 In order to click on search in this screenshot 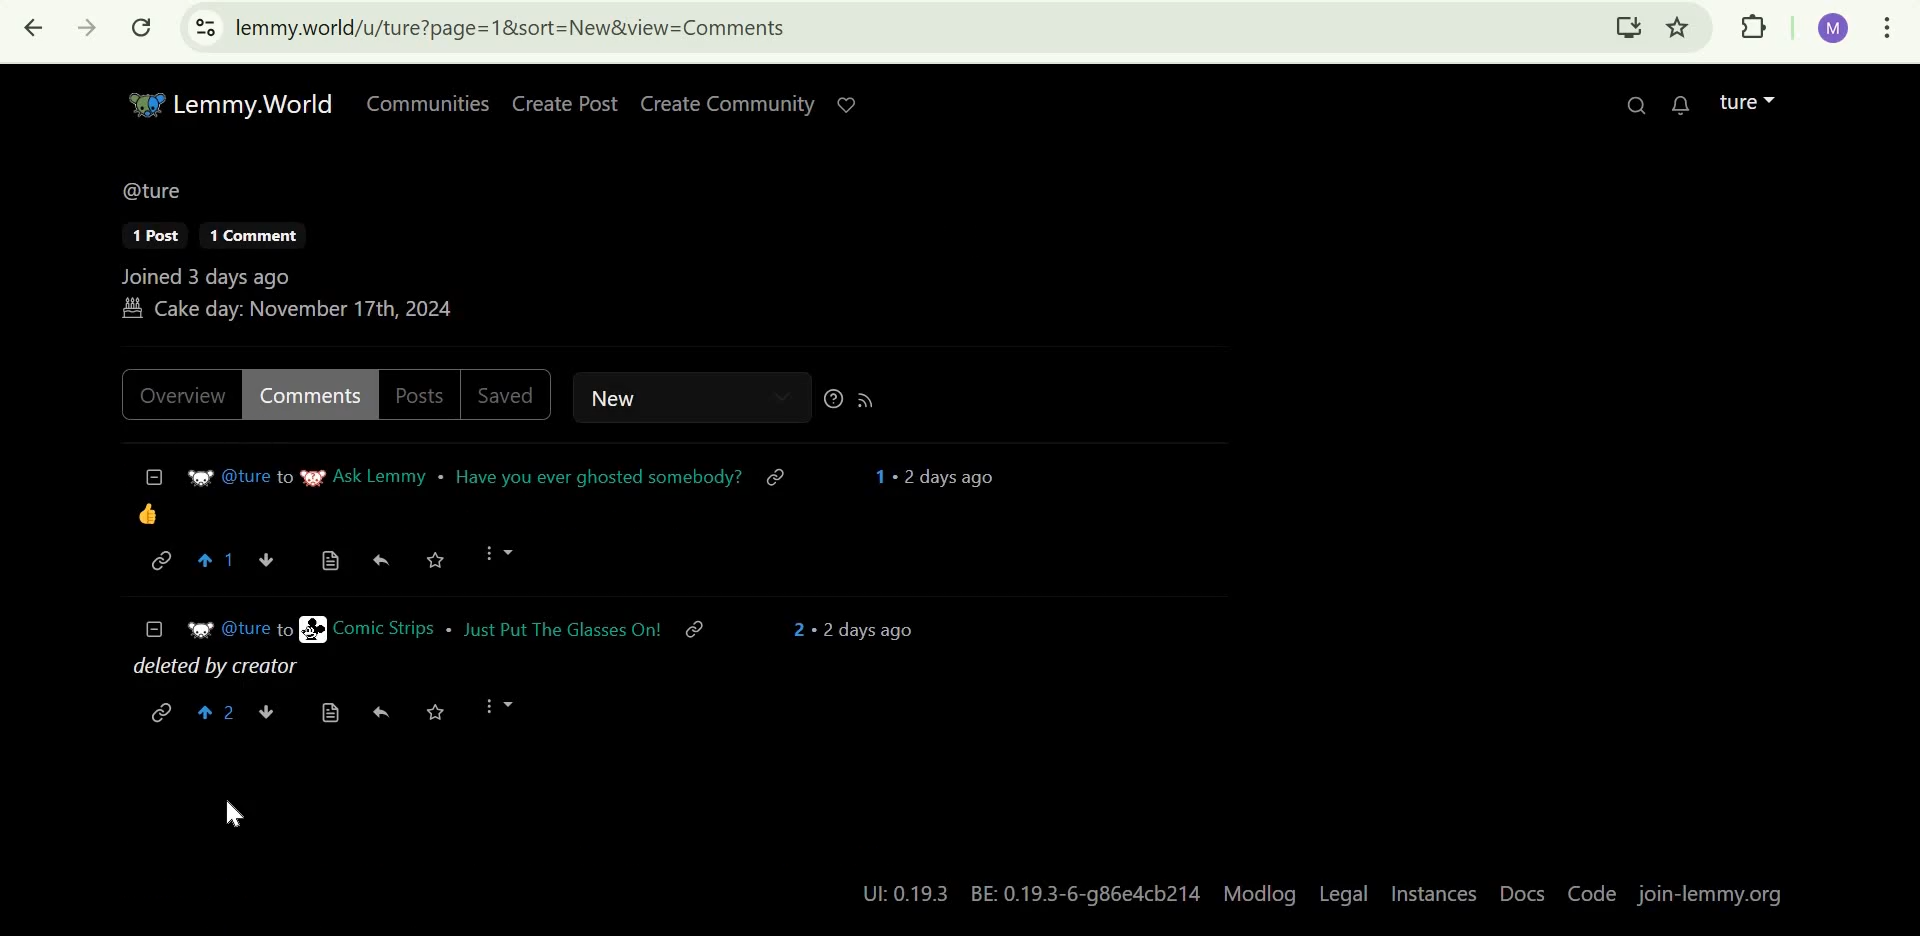, I will do `click(1625, 103)`.